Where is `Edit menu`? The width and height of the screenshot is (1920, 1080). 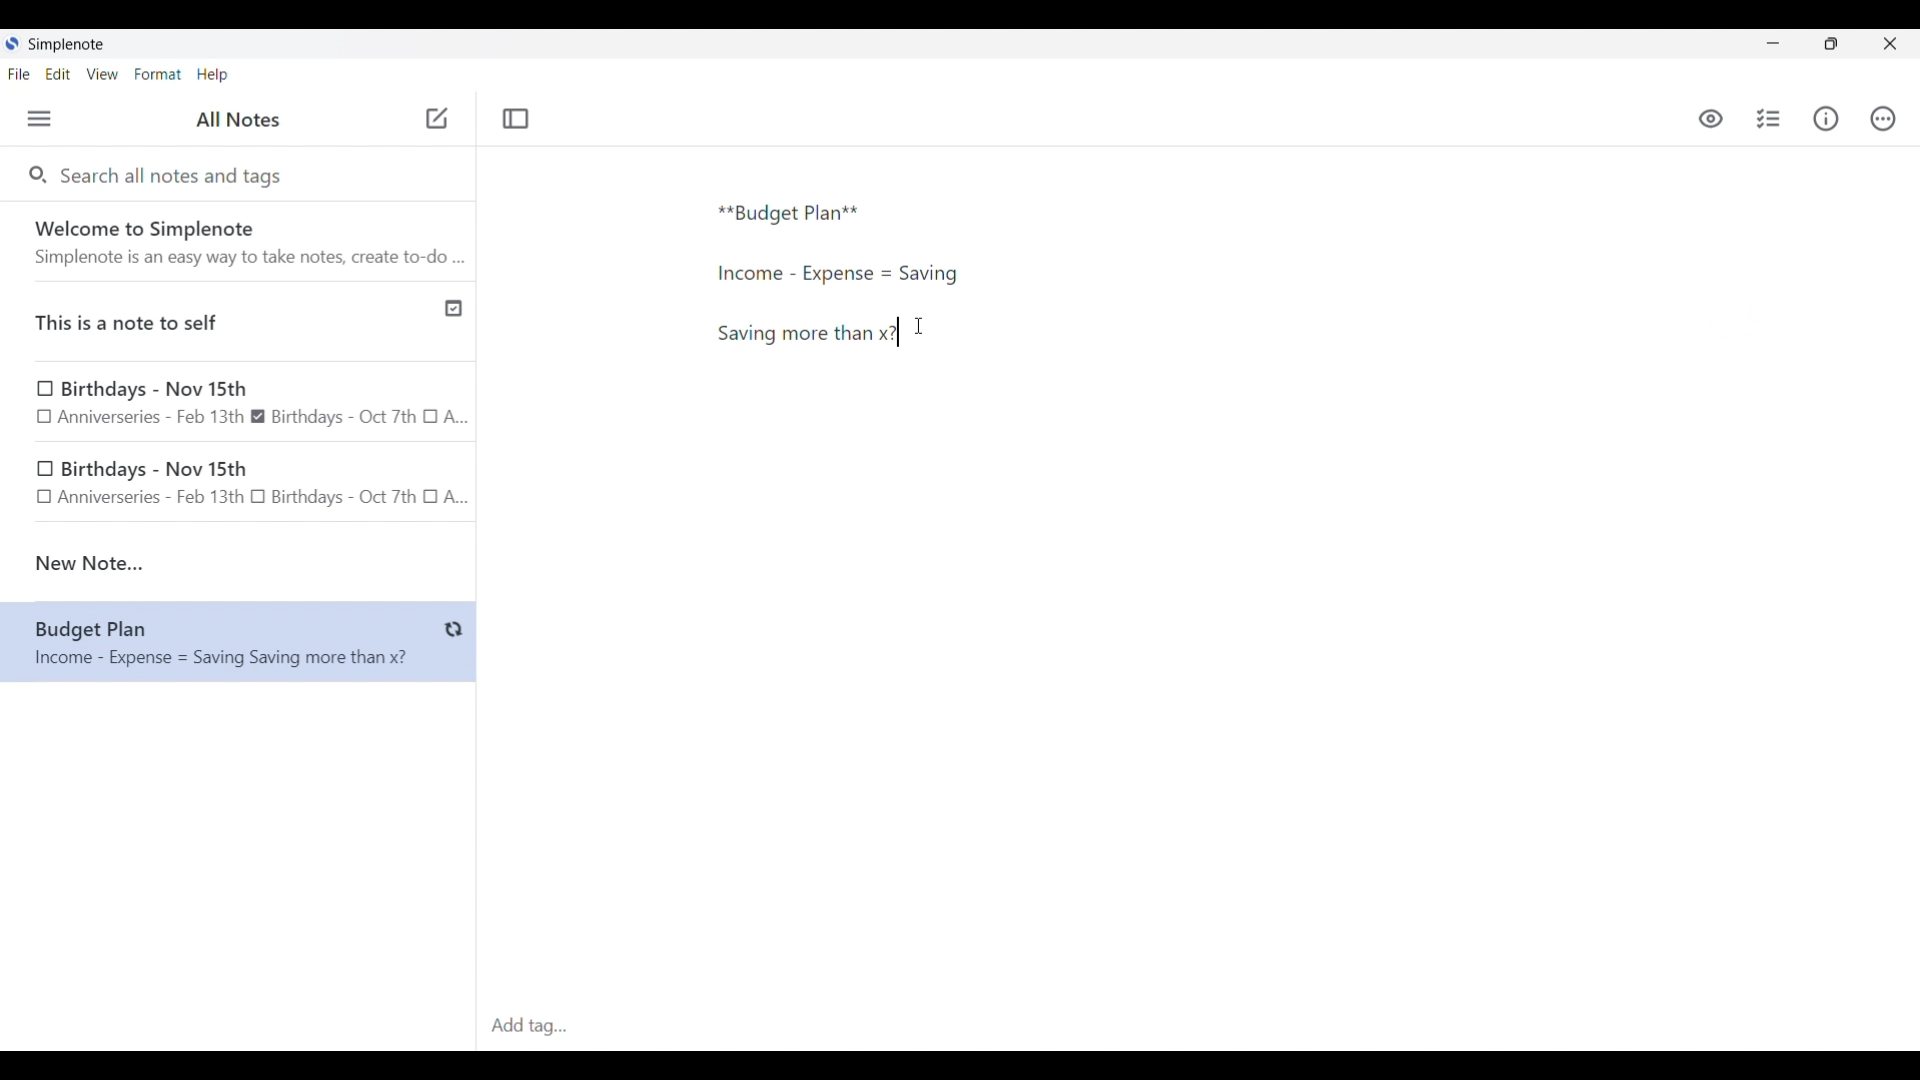 Edit menu is located at coordinates (59, 73).